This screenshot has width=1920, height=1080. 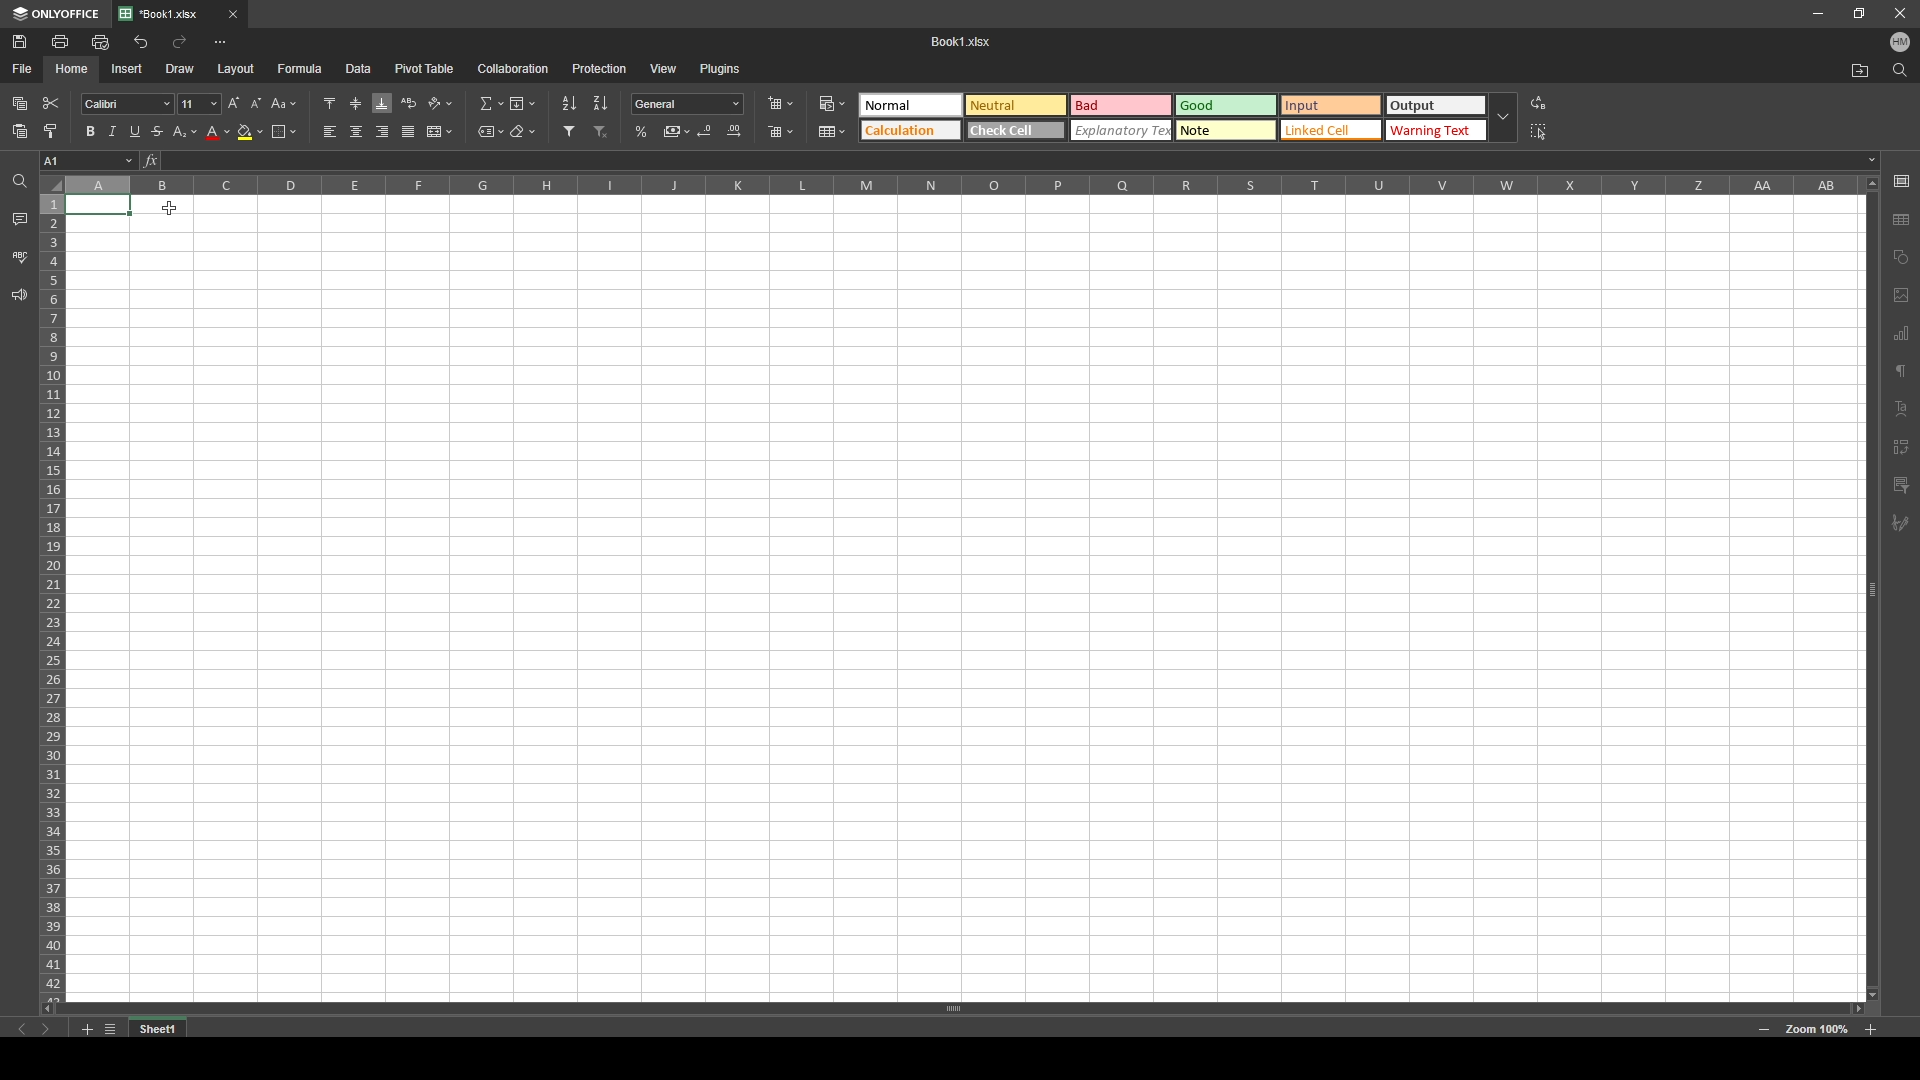 I want to click on rows, so click(x=51, y=595).